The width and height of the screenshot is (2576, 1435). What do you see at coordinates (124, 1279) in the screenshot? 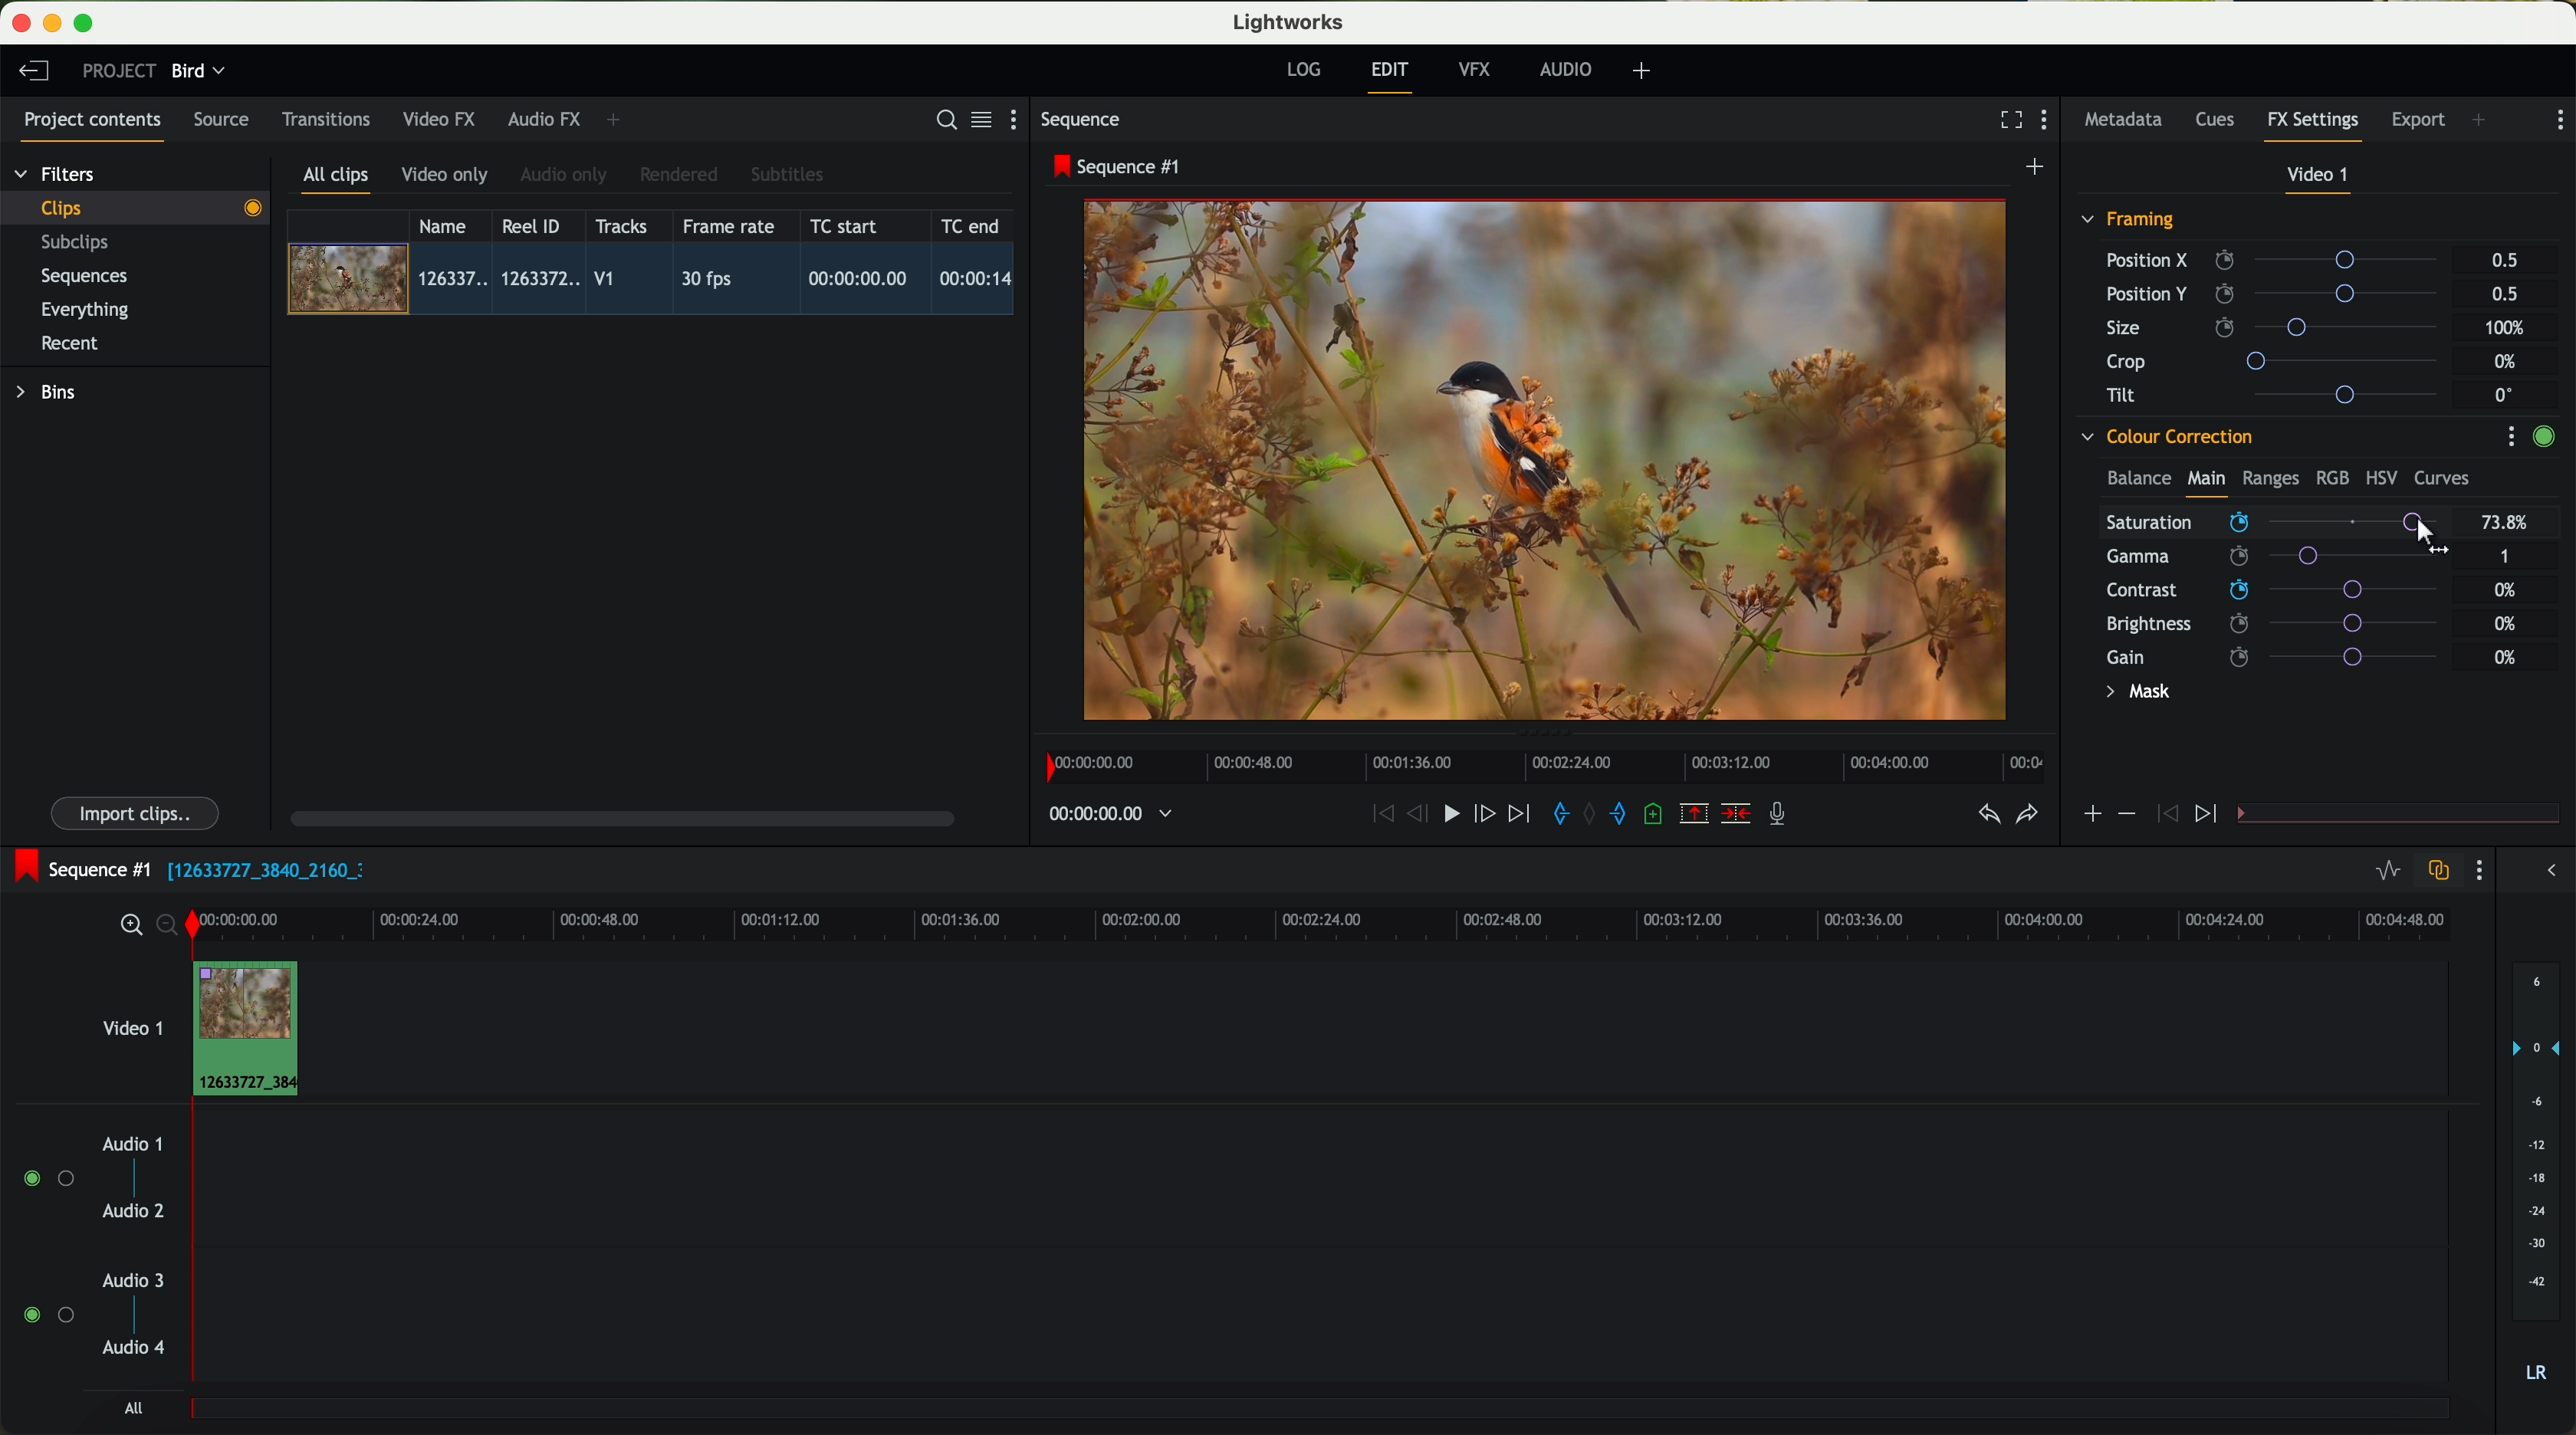
I see `audio 3` at bounding box center [124, 1279].